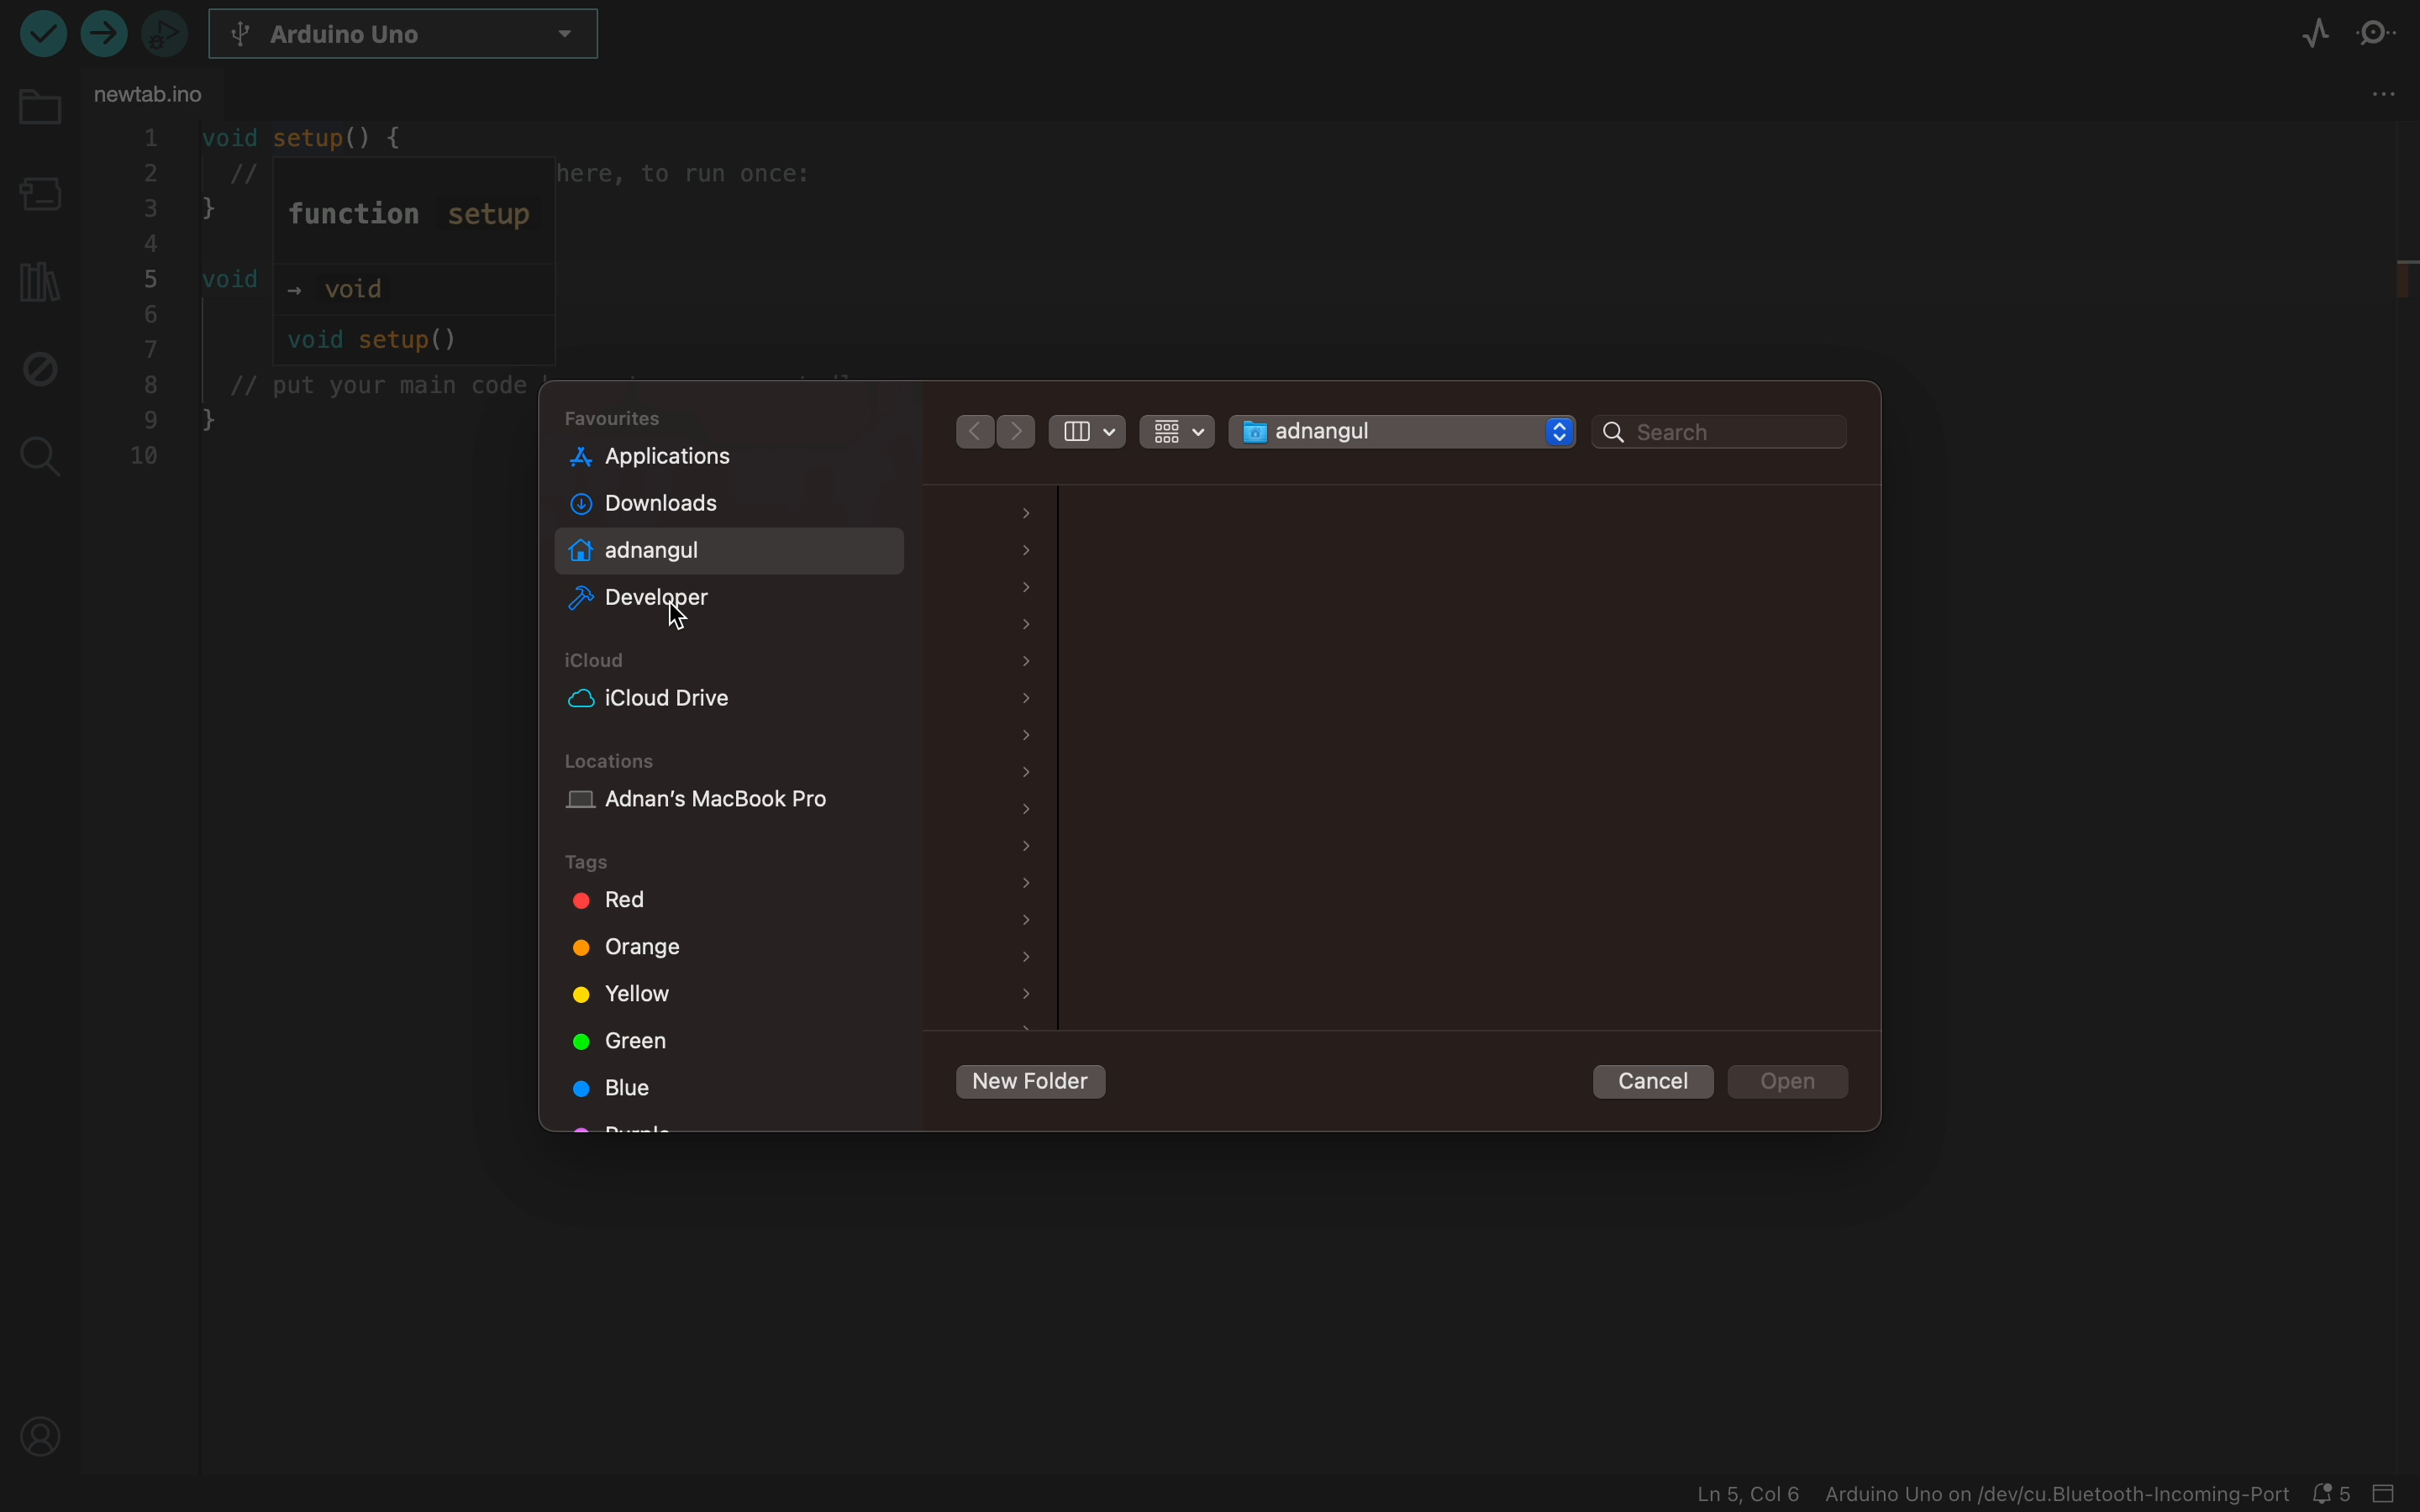  I want to click on favourites, so click(621, 418).